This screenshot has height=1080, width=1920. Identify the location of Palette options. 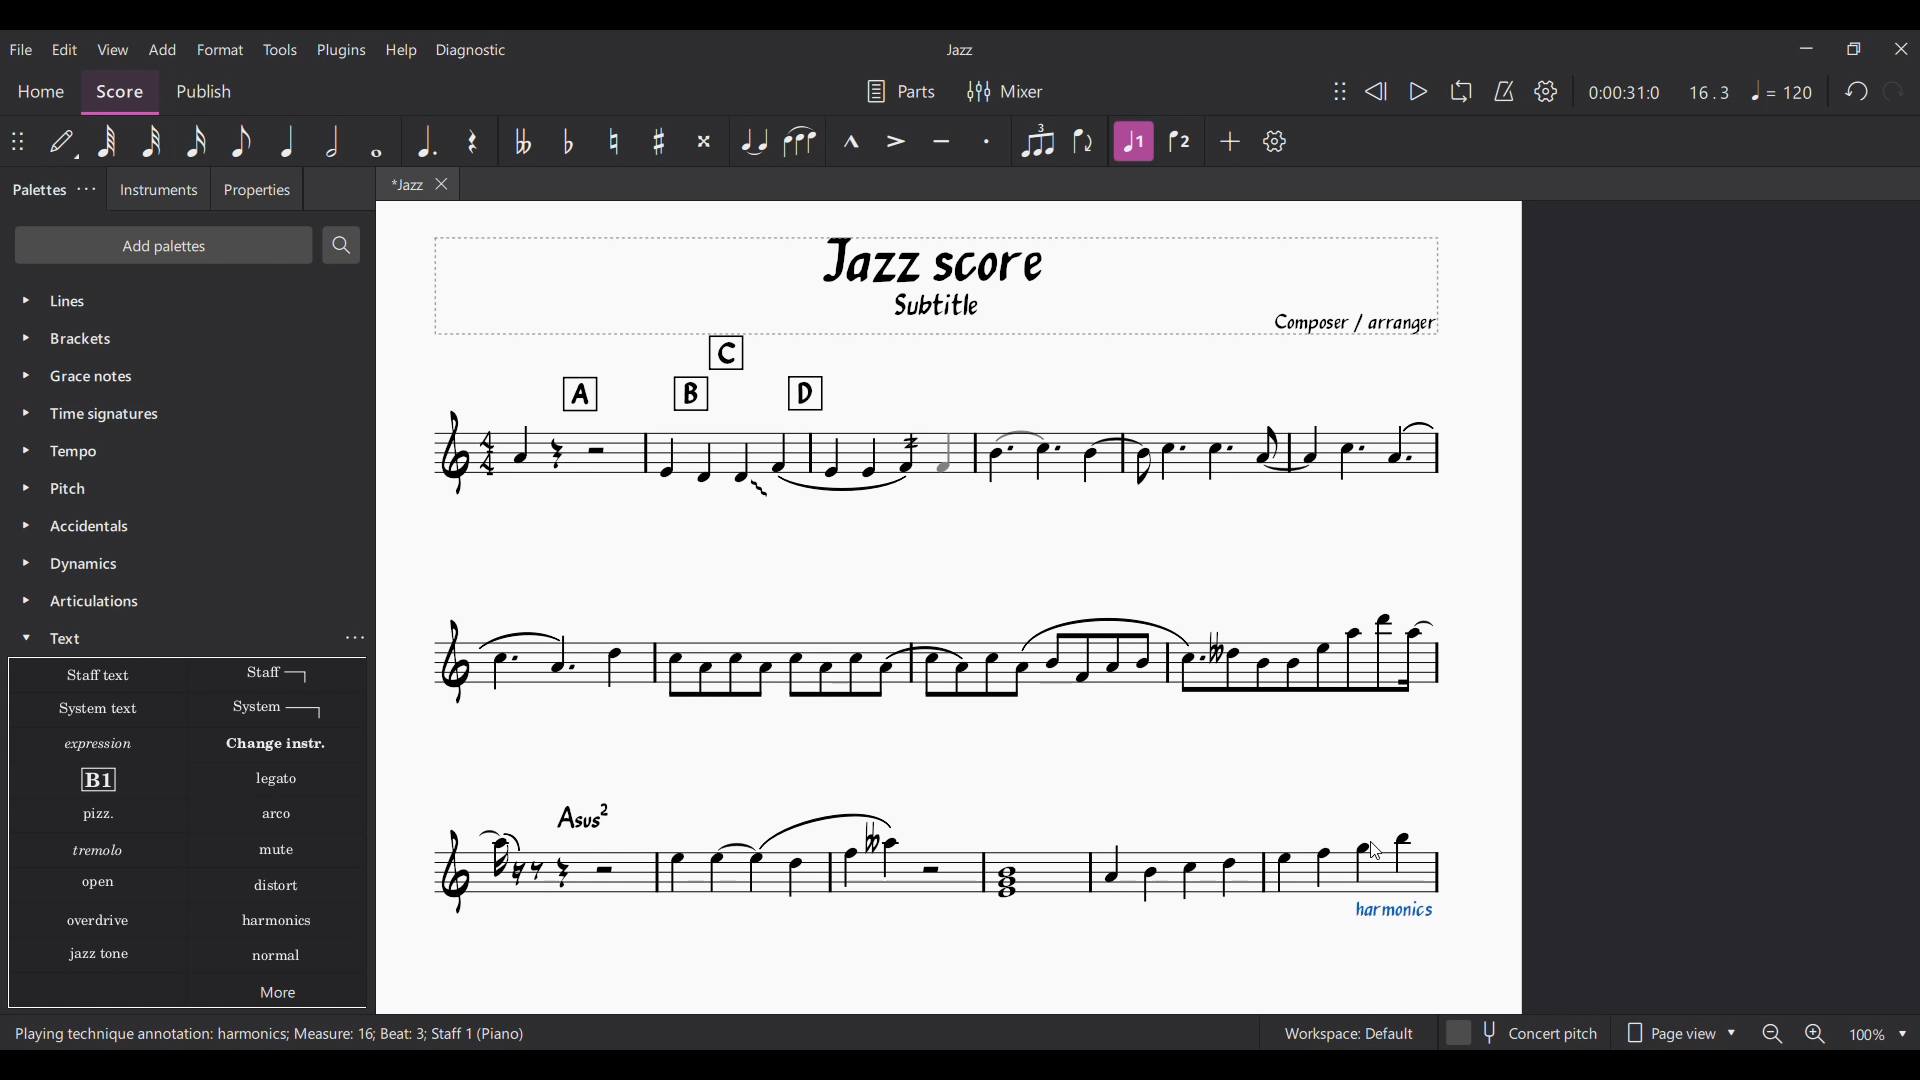
(120, 301).